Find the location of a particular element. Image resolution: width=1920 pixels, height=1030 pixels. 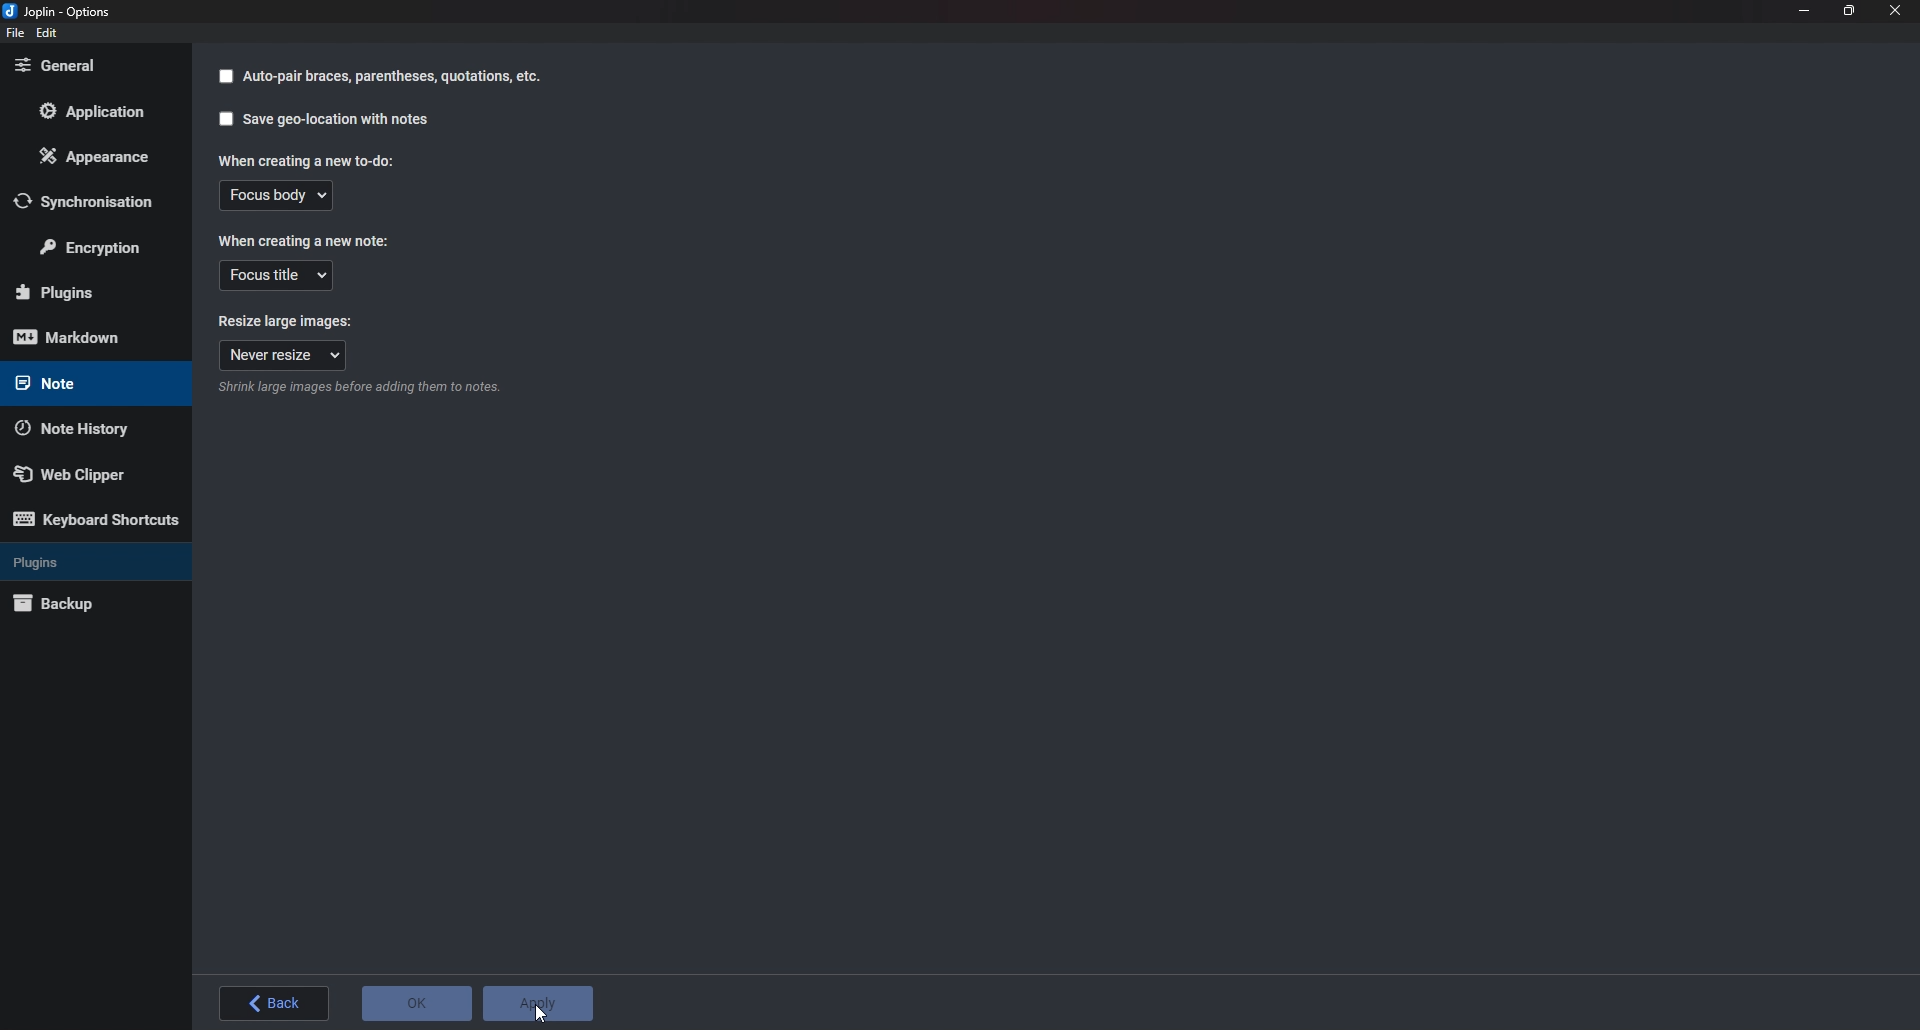

Joplin is located at coordinates (68, 13).